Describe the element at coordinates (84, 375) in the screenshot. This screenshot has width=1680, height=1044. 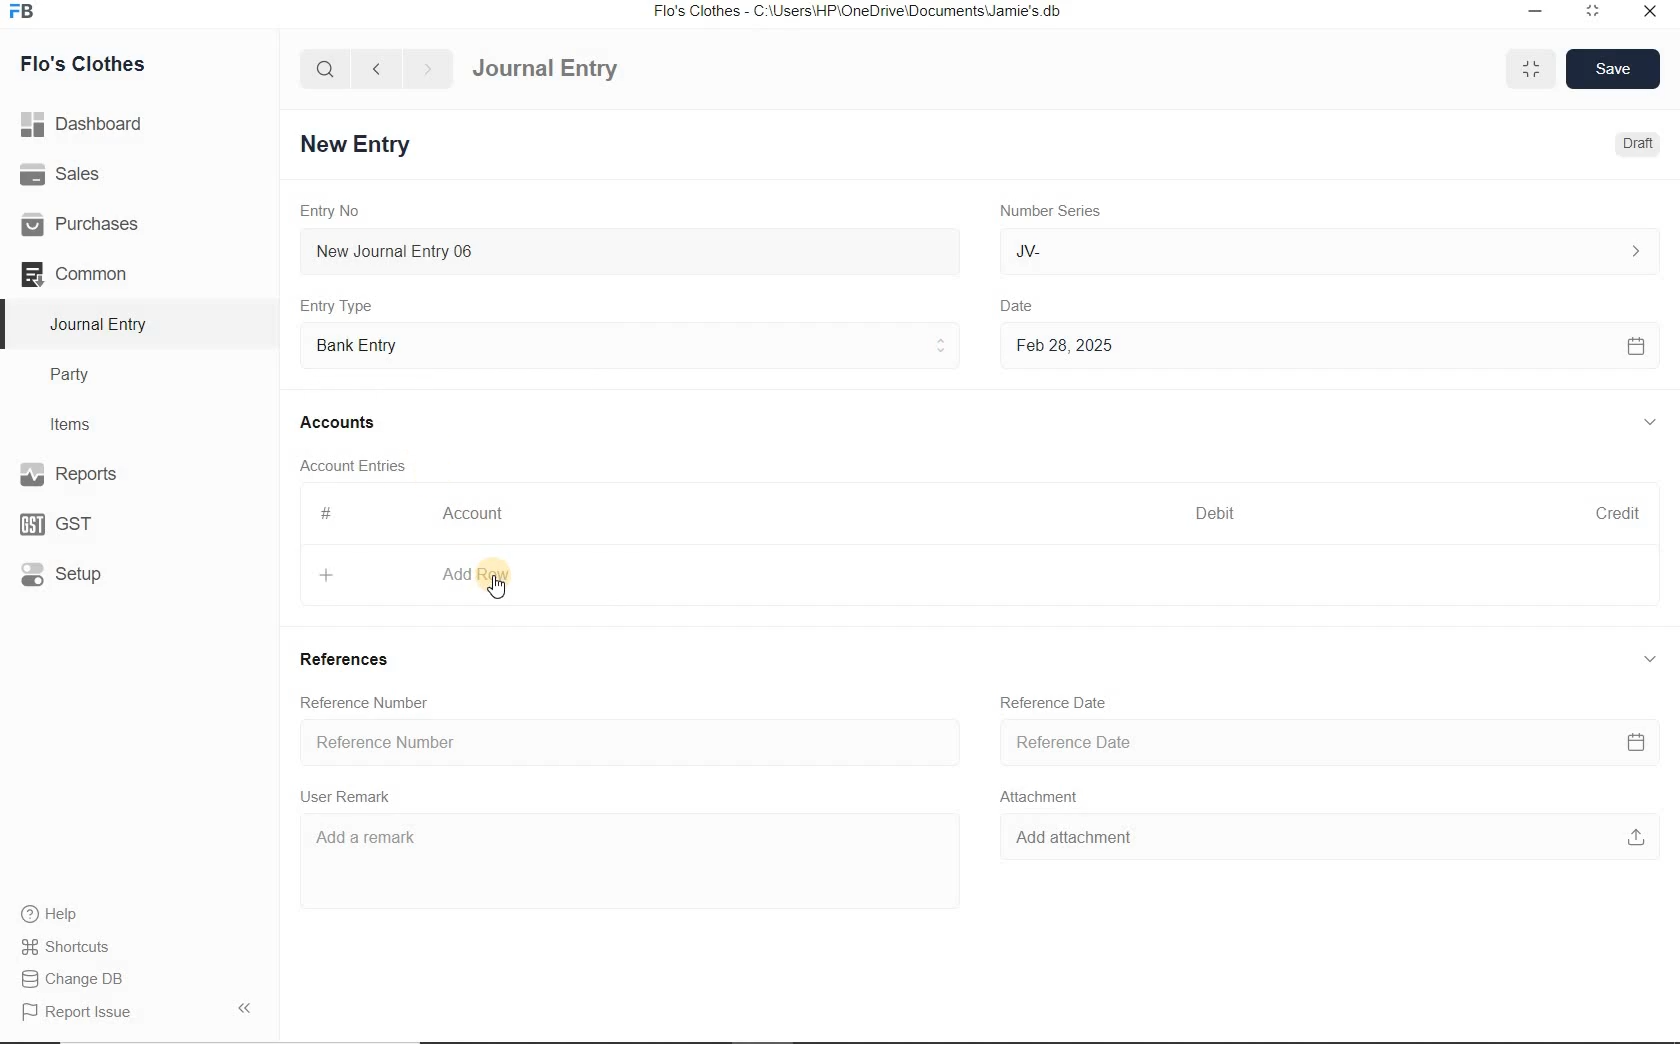
I see `Party` at that location.